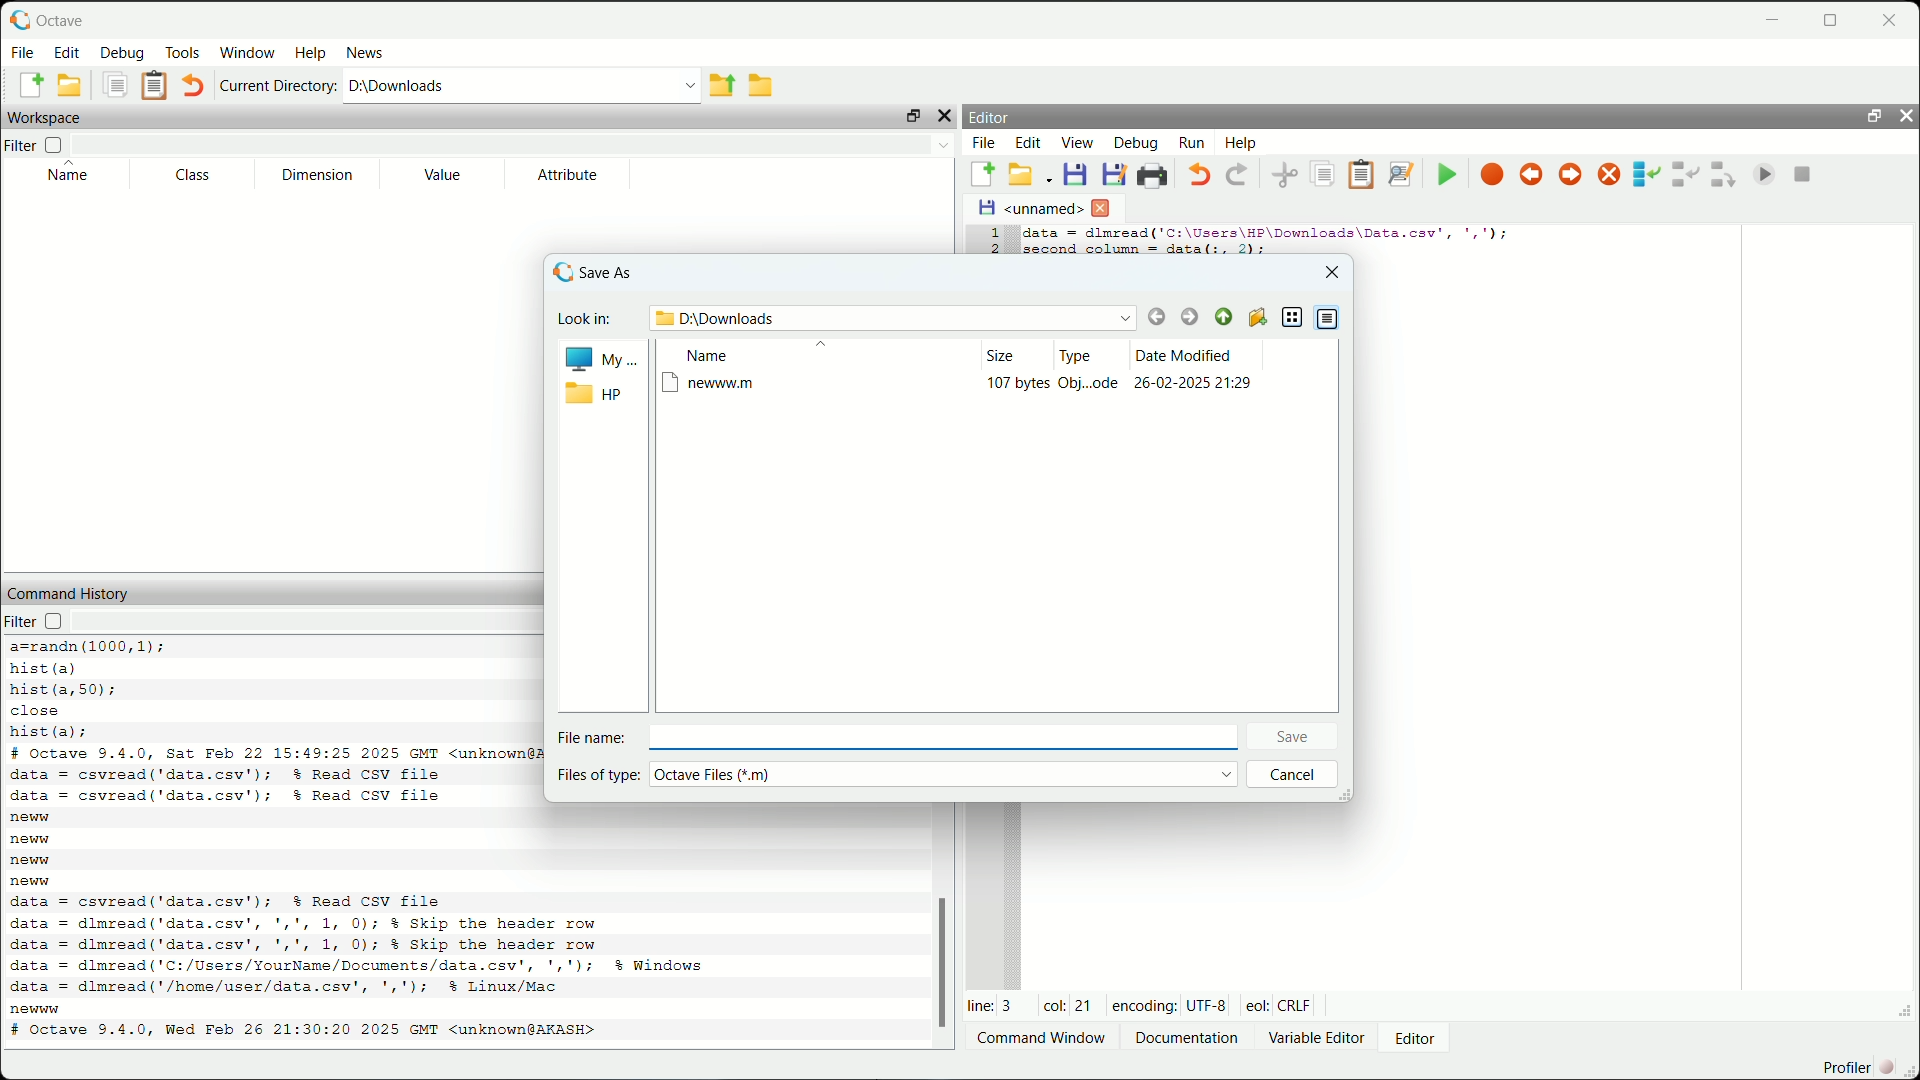 This screenshot has height=1080, width=1920. What do you see at coordinates (1067, 1006) in the screenshot?
I see `col: 21` at bounding box center [1067, 1006].